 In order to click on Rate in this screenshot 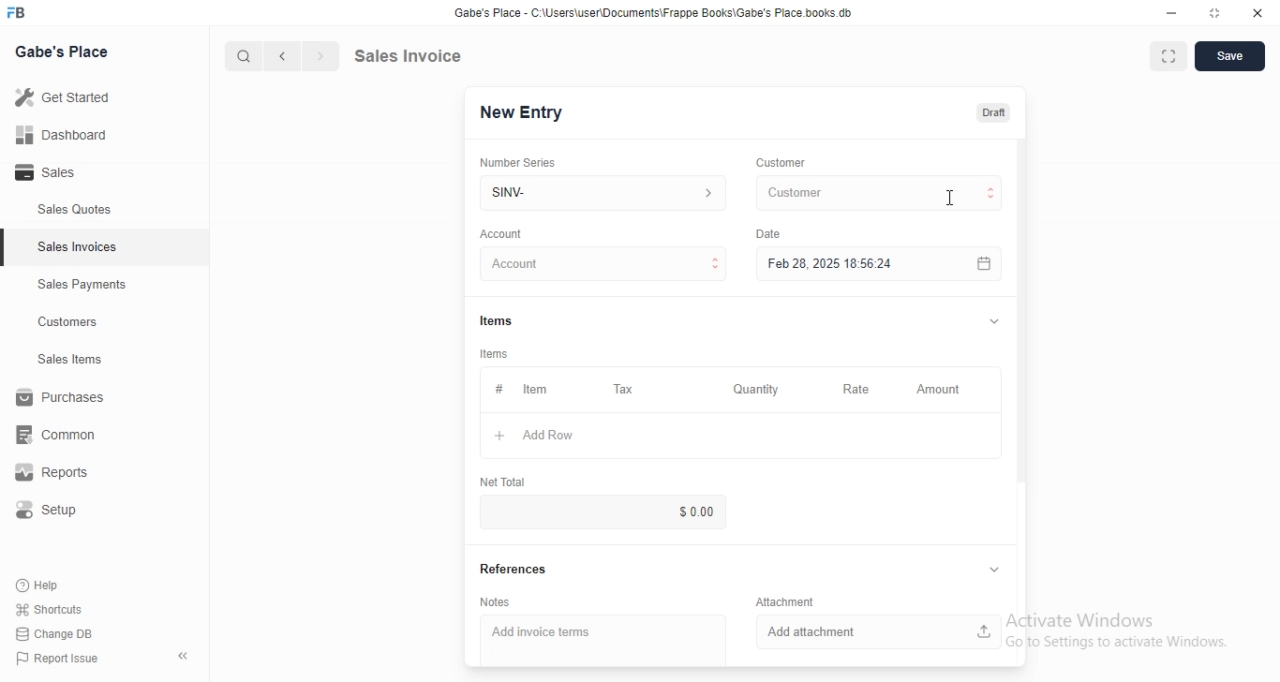, I will do `click(853, 389)`.